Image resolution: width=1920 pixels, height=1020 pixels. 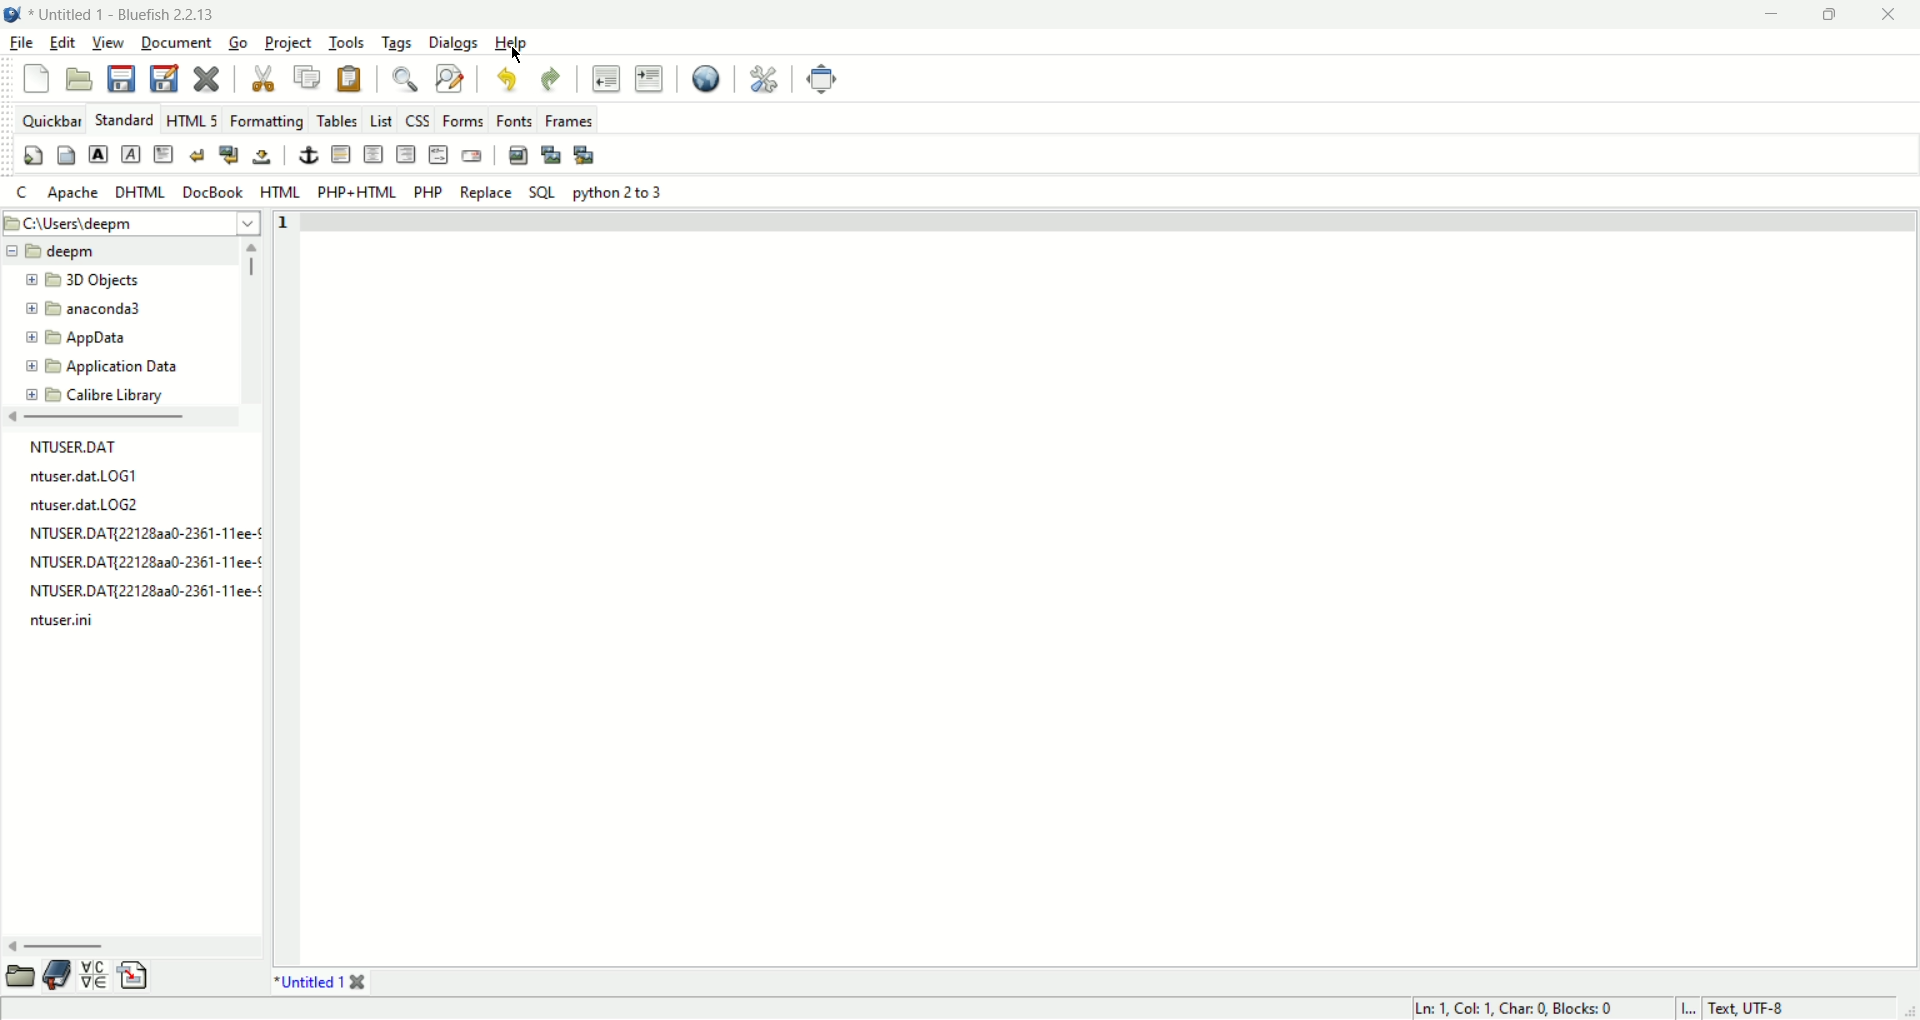 What do you see at coordinates (198, 156) in the screenshot?
I see `break` at bounding box center [198, 156].